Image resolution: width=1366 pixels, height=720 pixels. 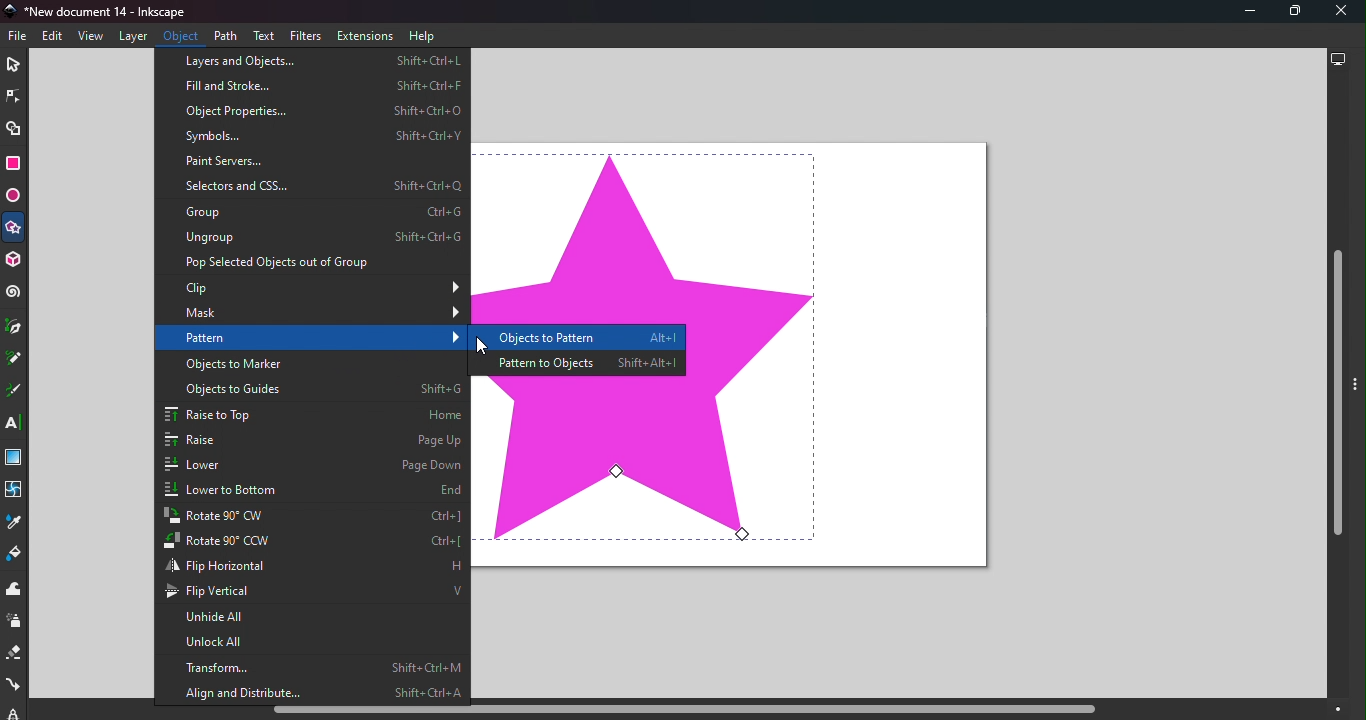 I want to click on Layers and objects, so click(x=317, y=61).